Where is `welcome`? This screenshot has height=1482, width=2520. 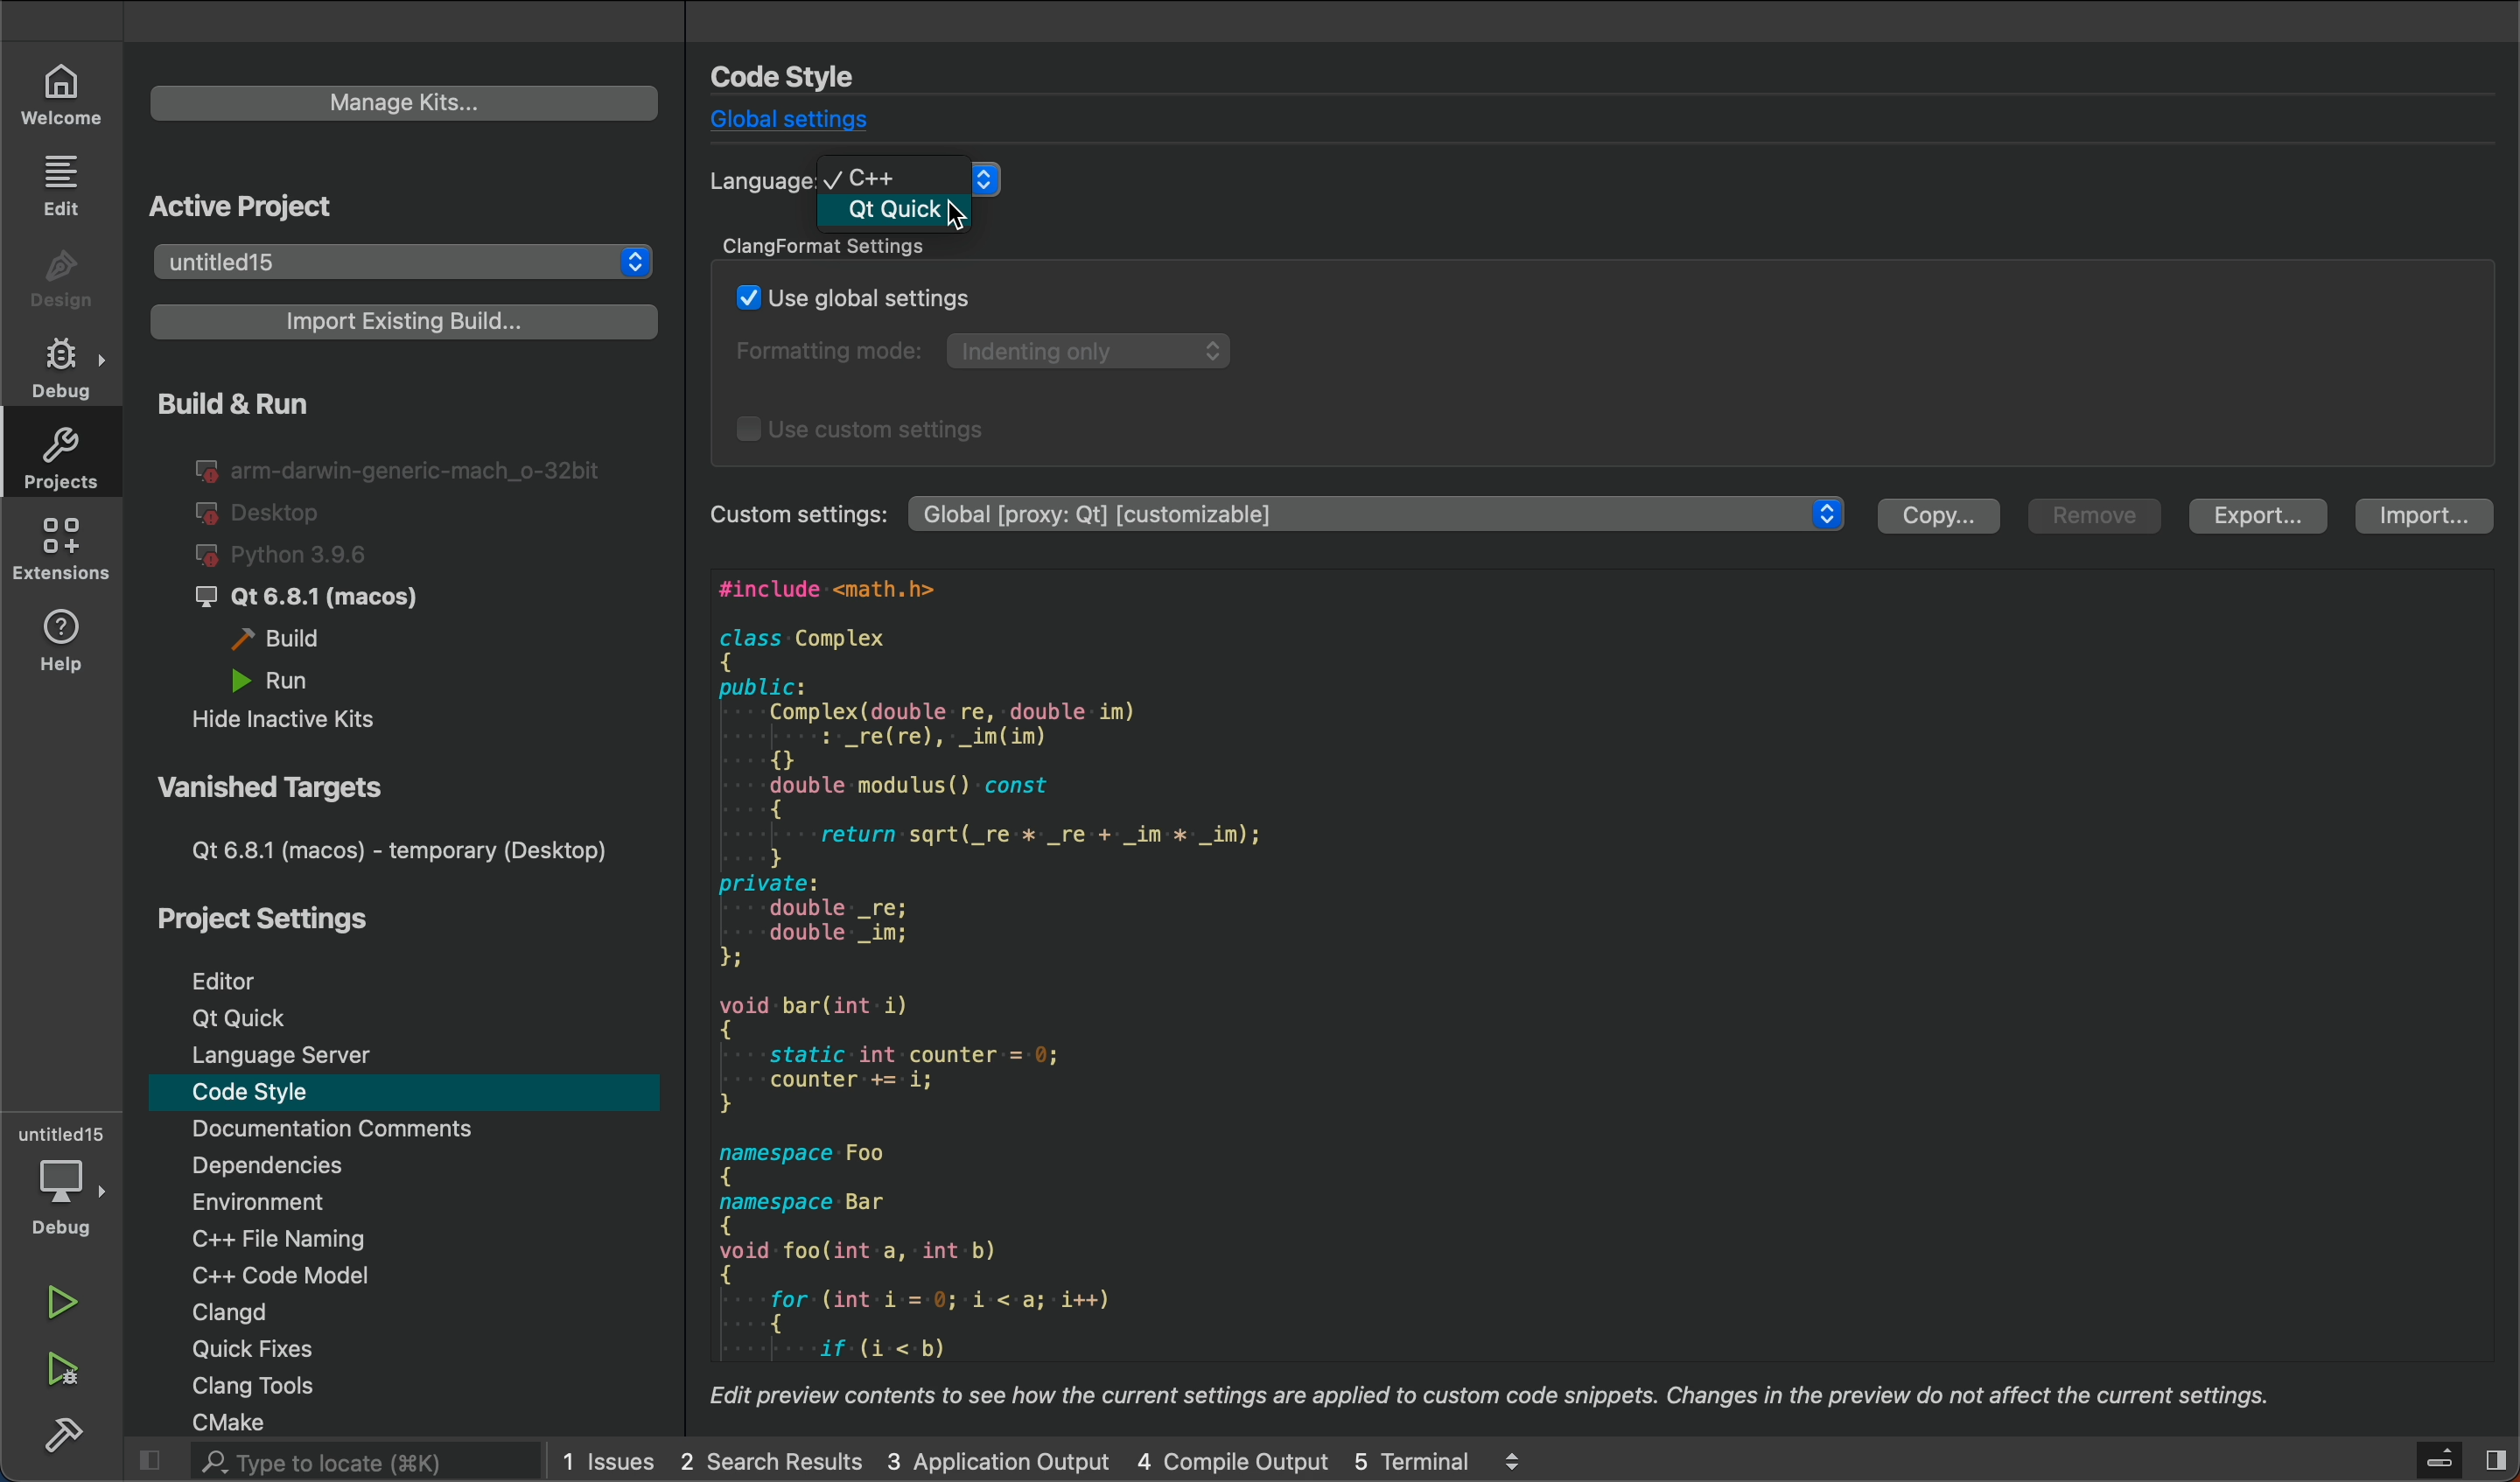
welcome is located at coordinates (71, 94).